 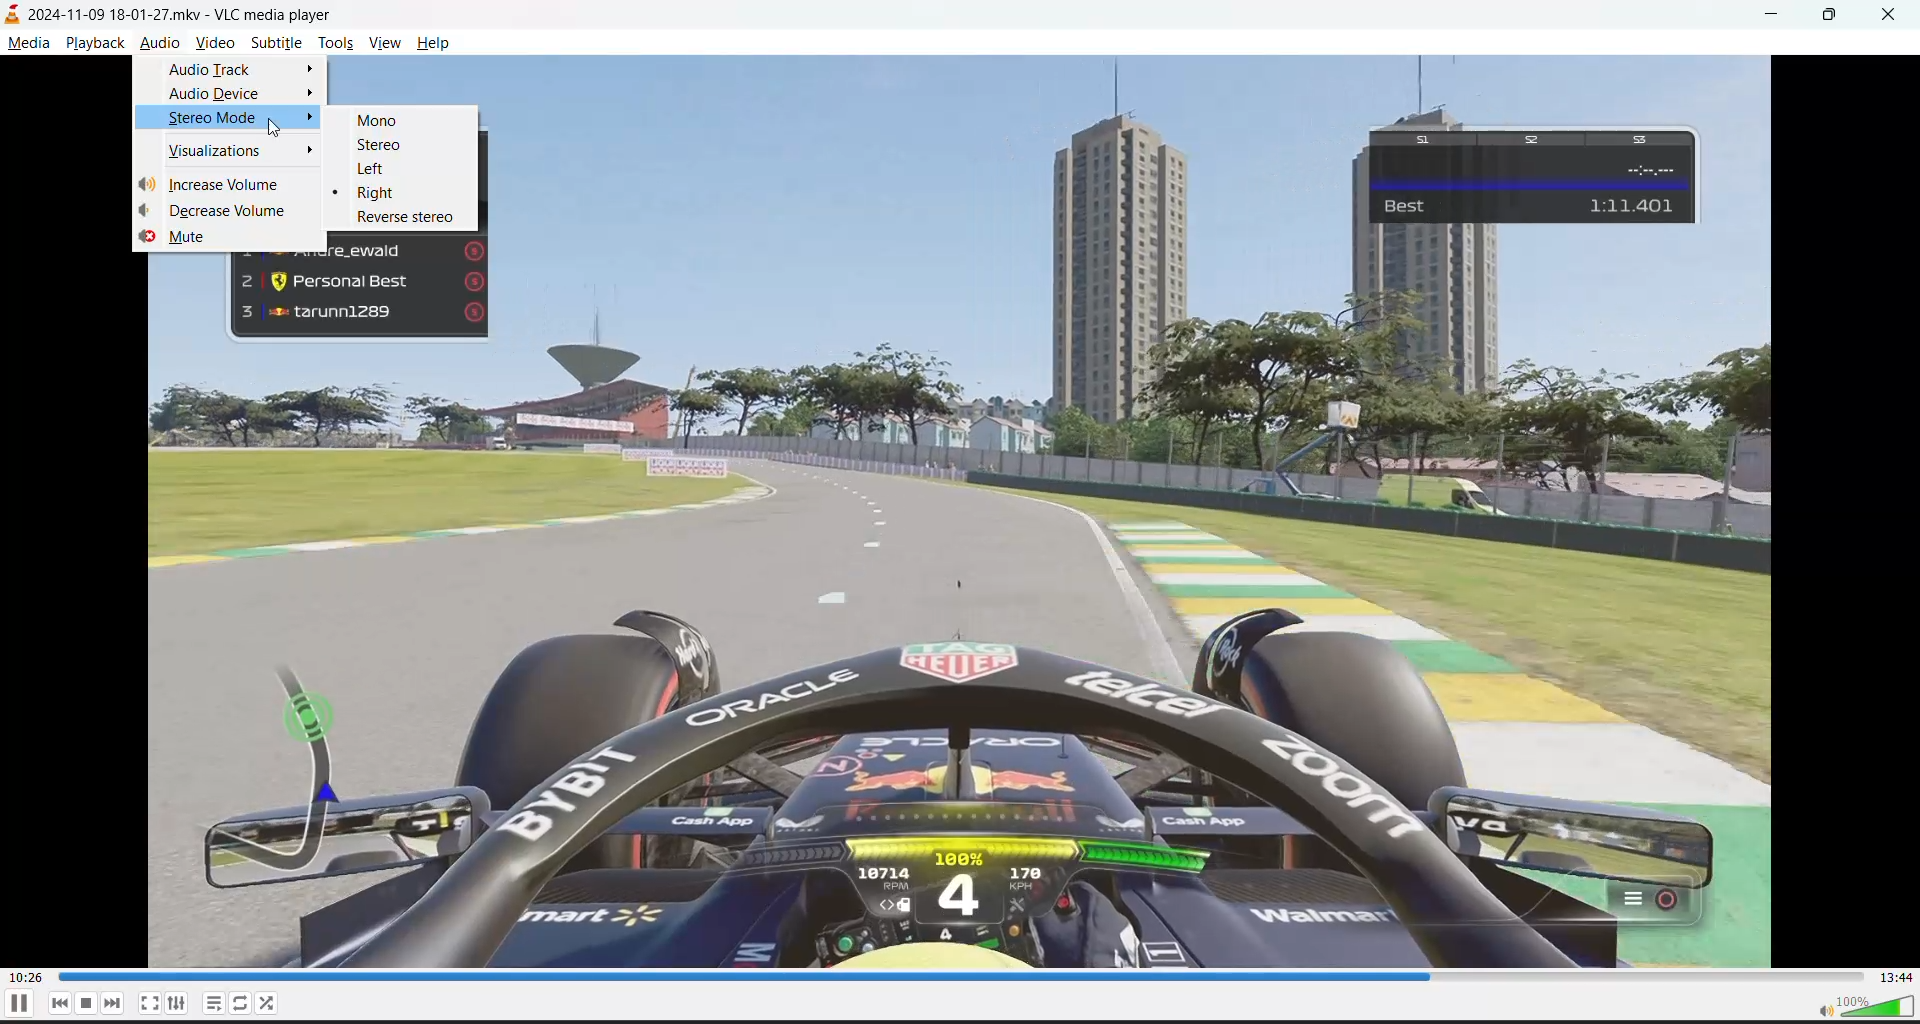 What do you see at coordinates (161, 45) in the screenshot?
I see `audio` at bounding box center [161, 45].